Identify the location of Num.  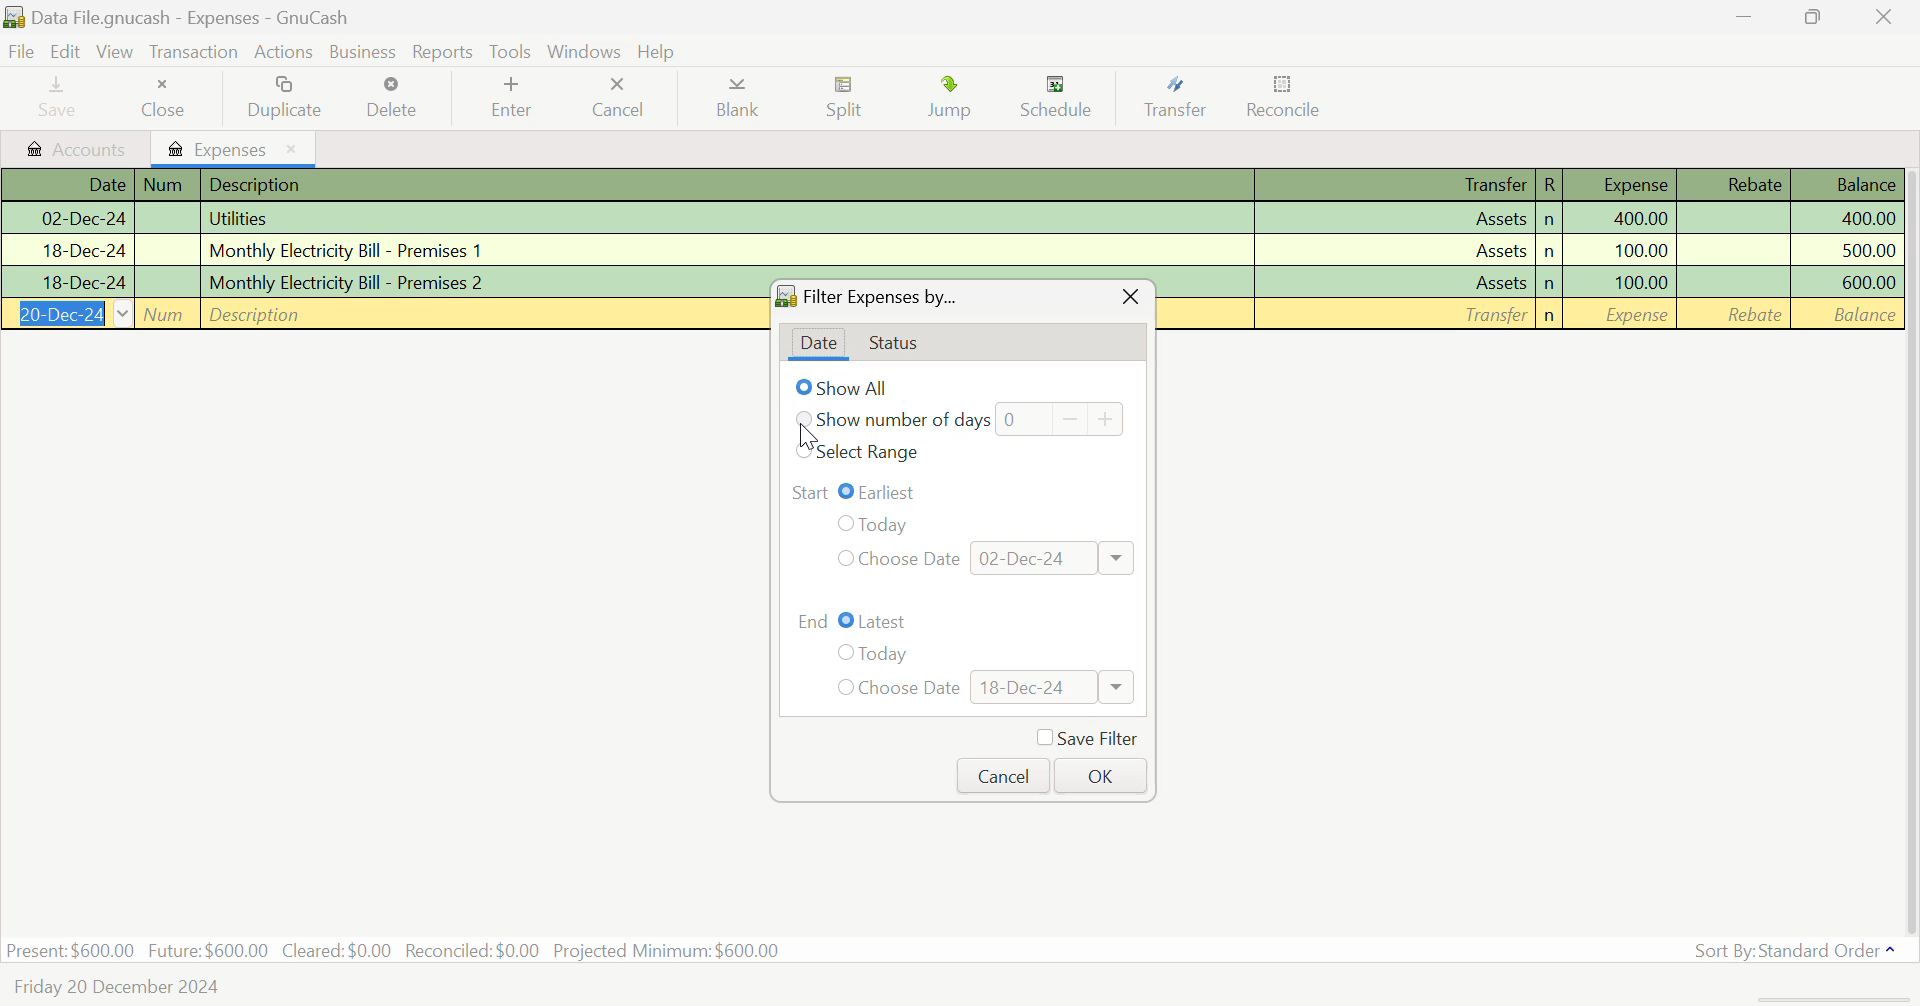
(164, 313).